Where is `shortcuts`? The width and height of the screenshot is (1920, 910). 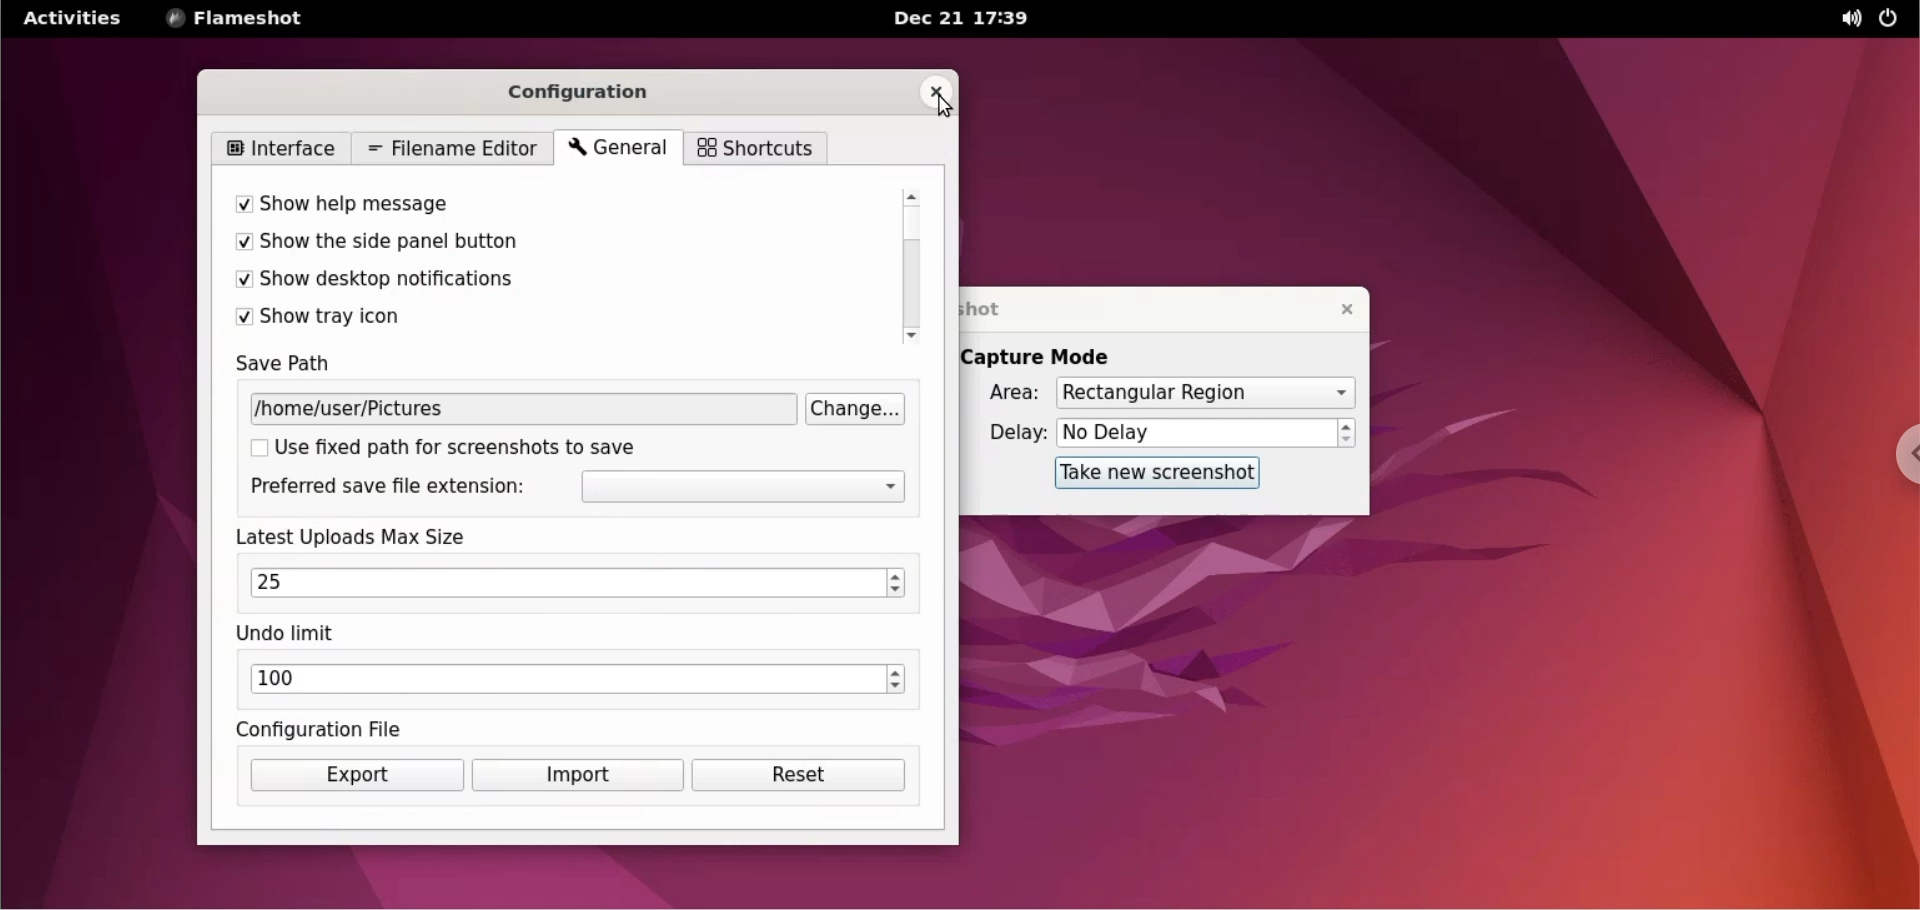 shortcuts is located at coordinates (754, 149).